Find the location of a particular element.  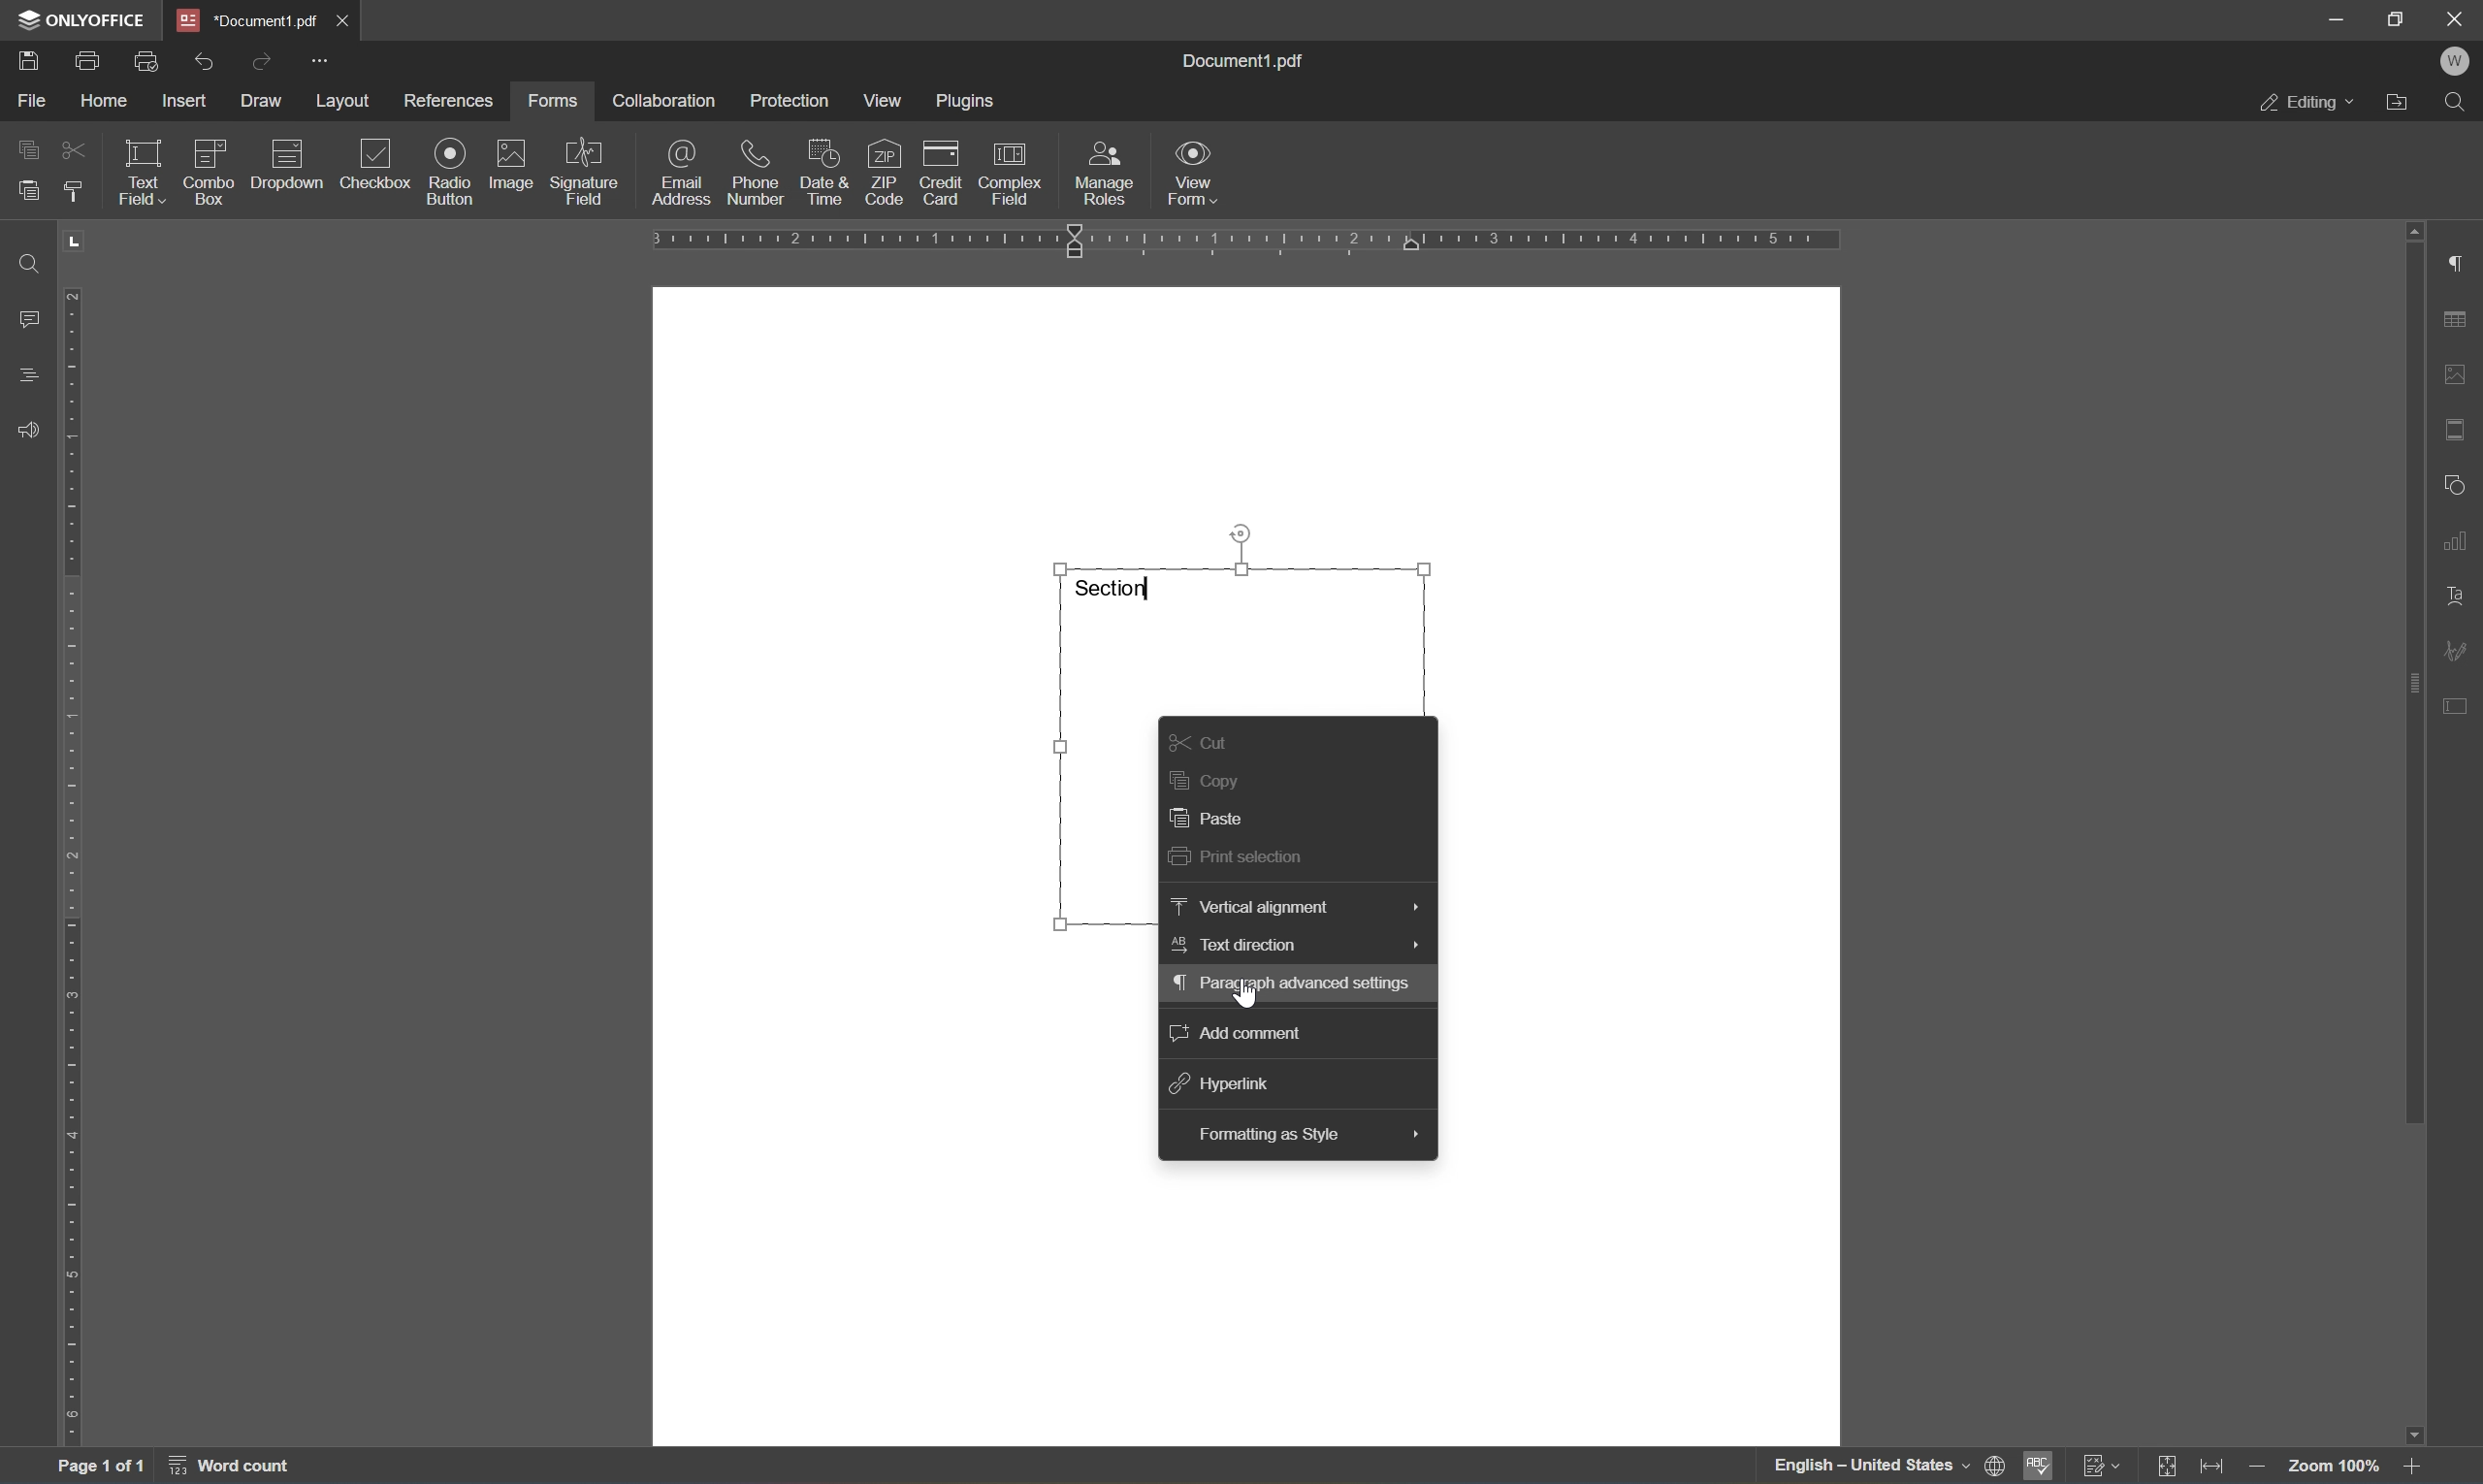

feedback &support is located at coordinates (30, 428).